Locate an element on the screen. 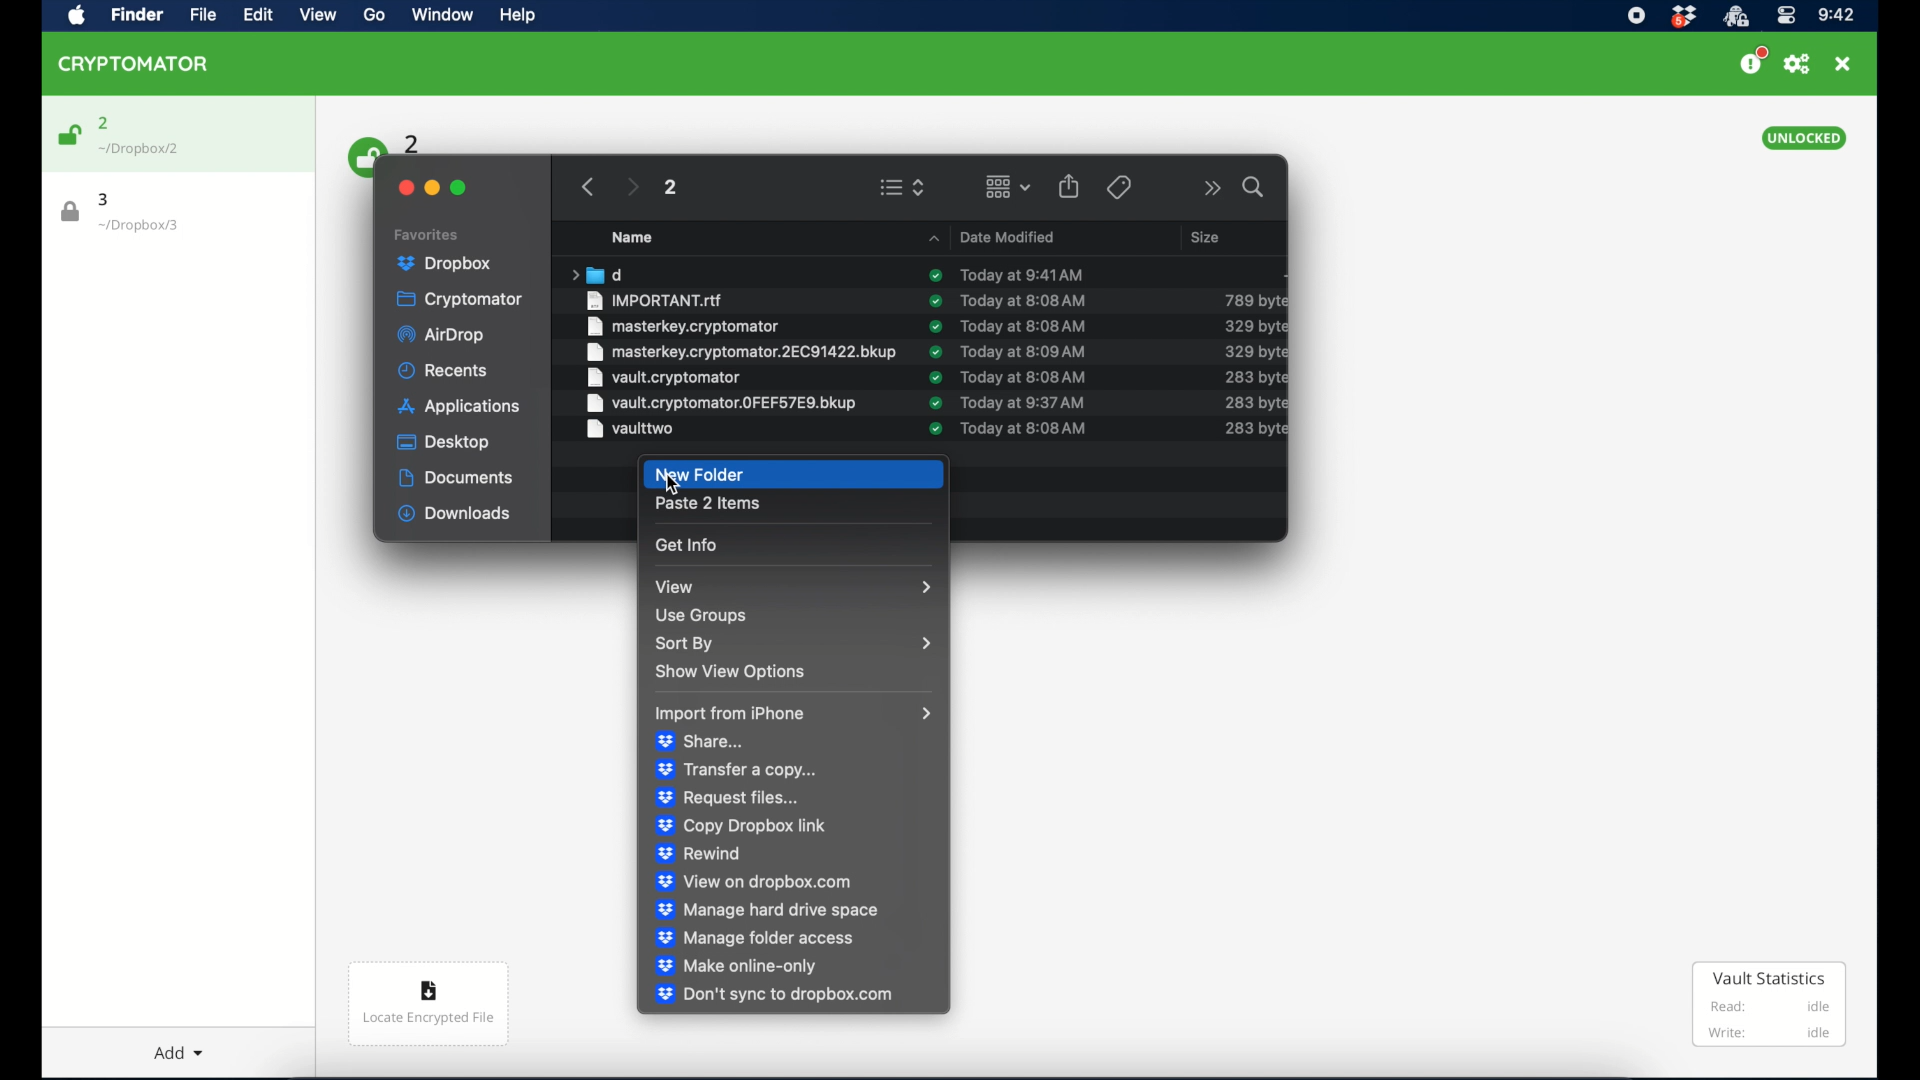  date modified is located at coordinates (992, 236).